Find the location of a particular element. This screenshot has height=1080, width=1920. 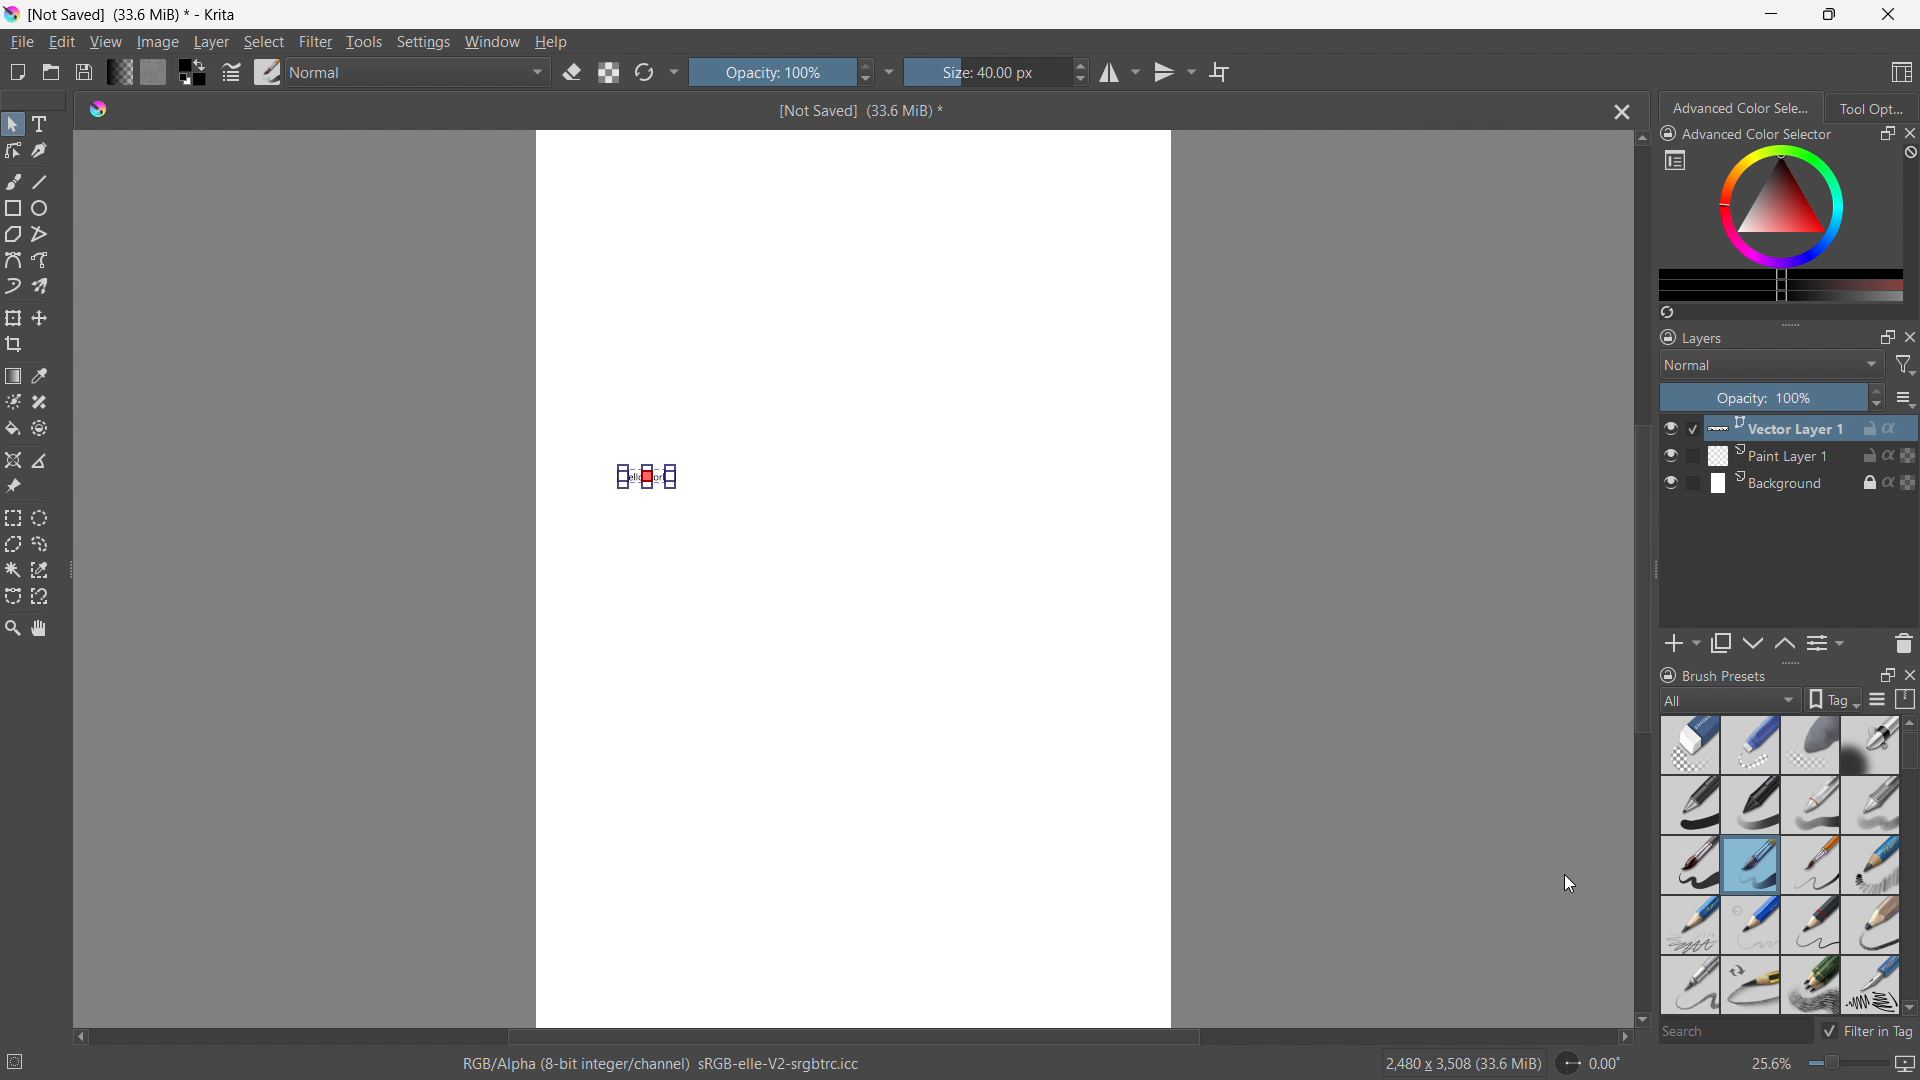

display settings is located at coordinates (1877, 699).